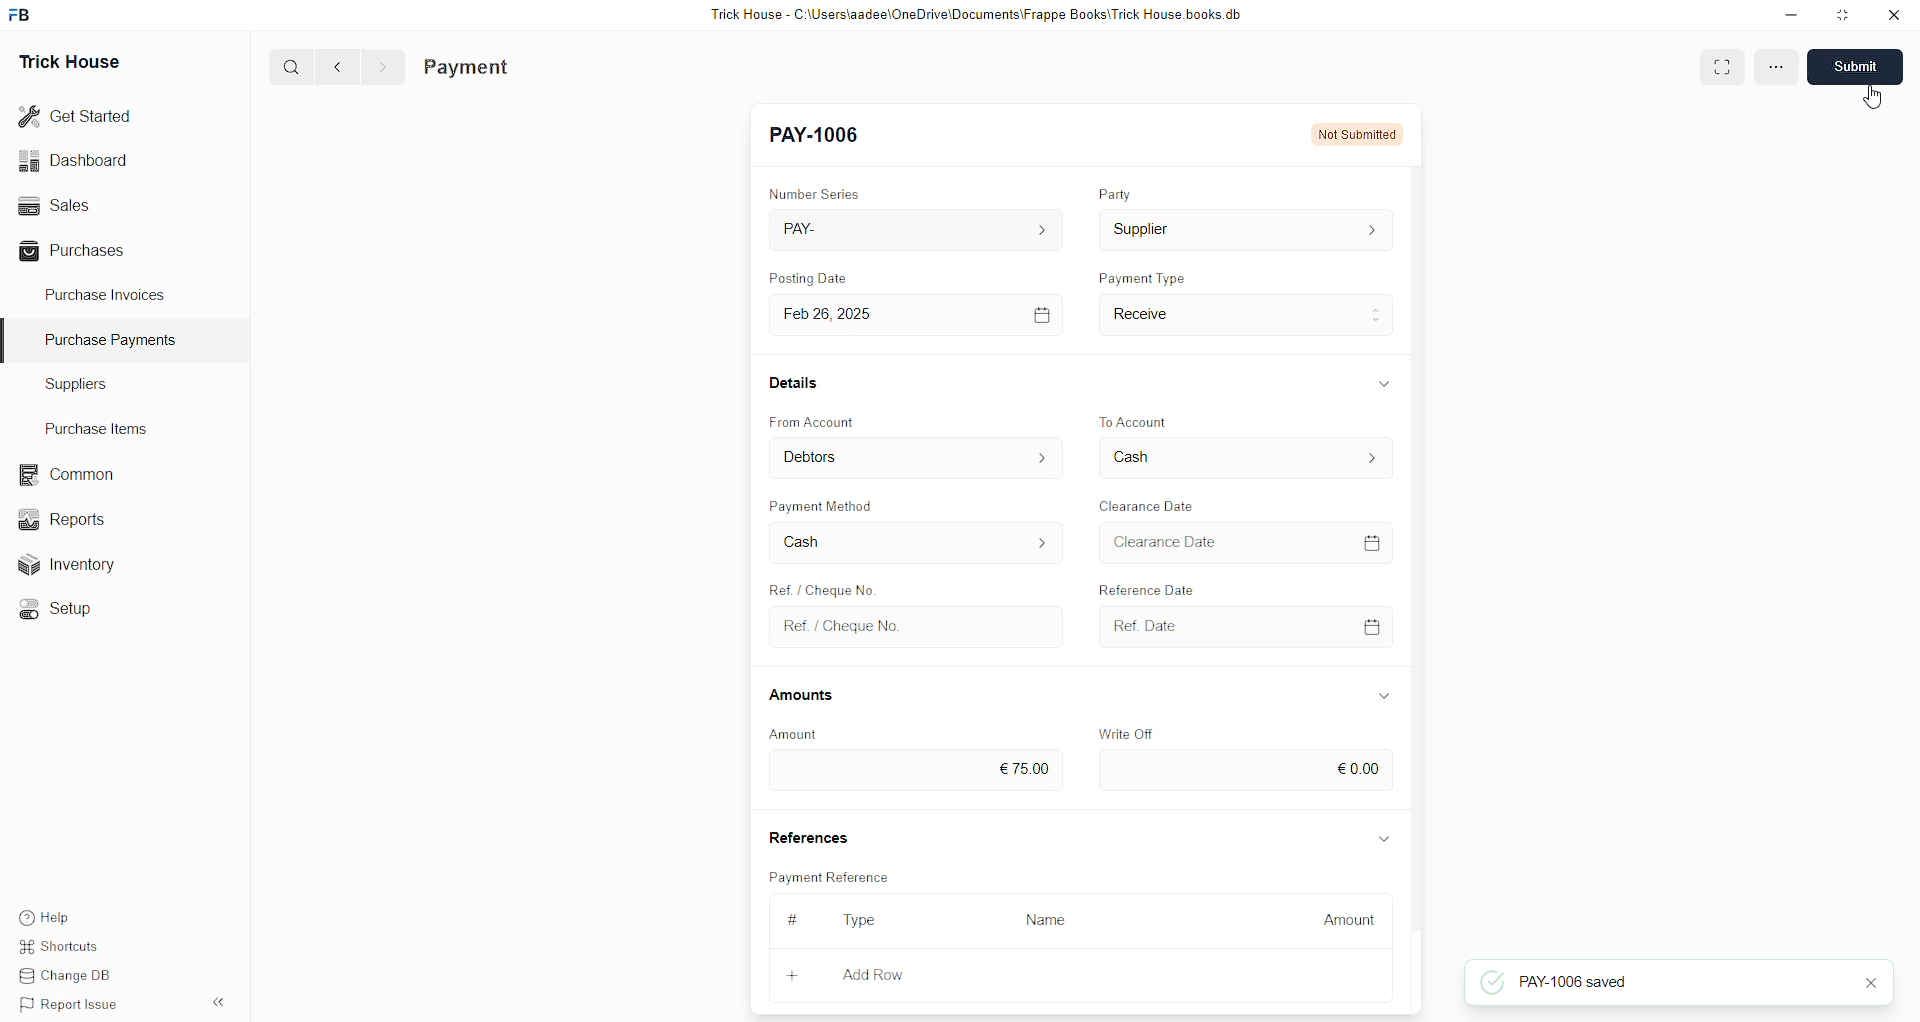  I want to click on Feb 26, 2025 , so click(913, 314).